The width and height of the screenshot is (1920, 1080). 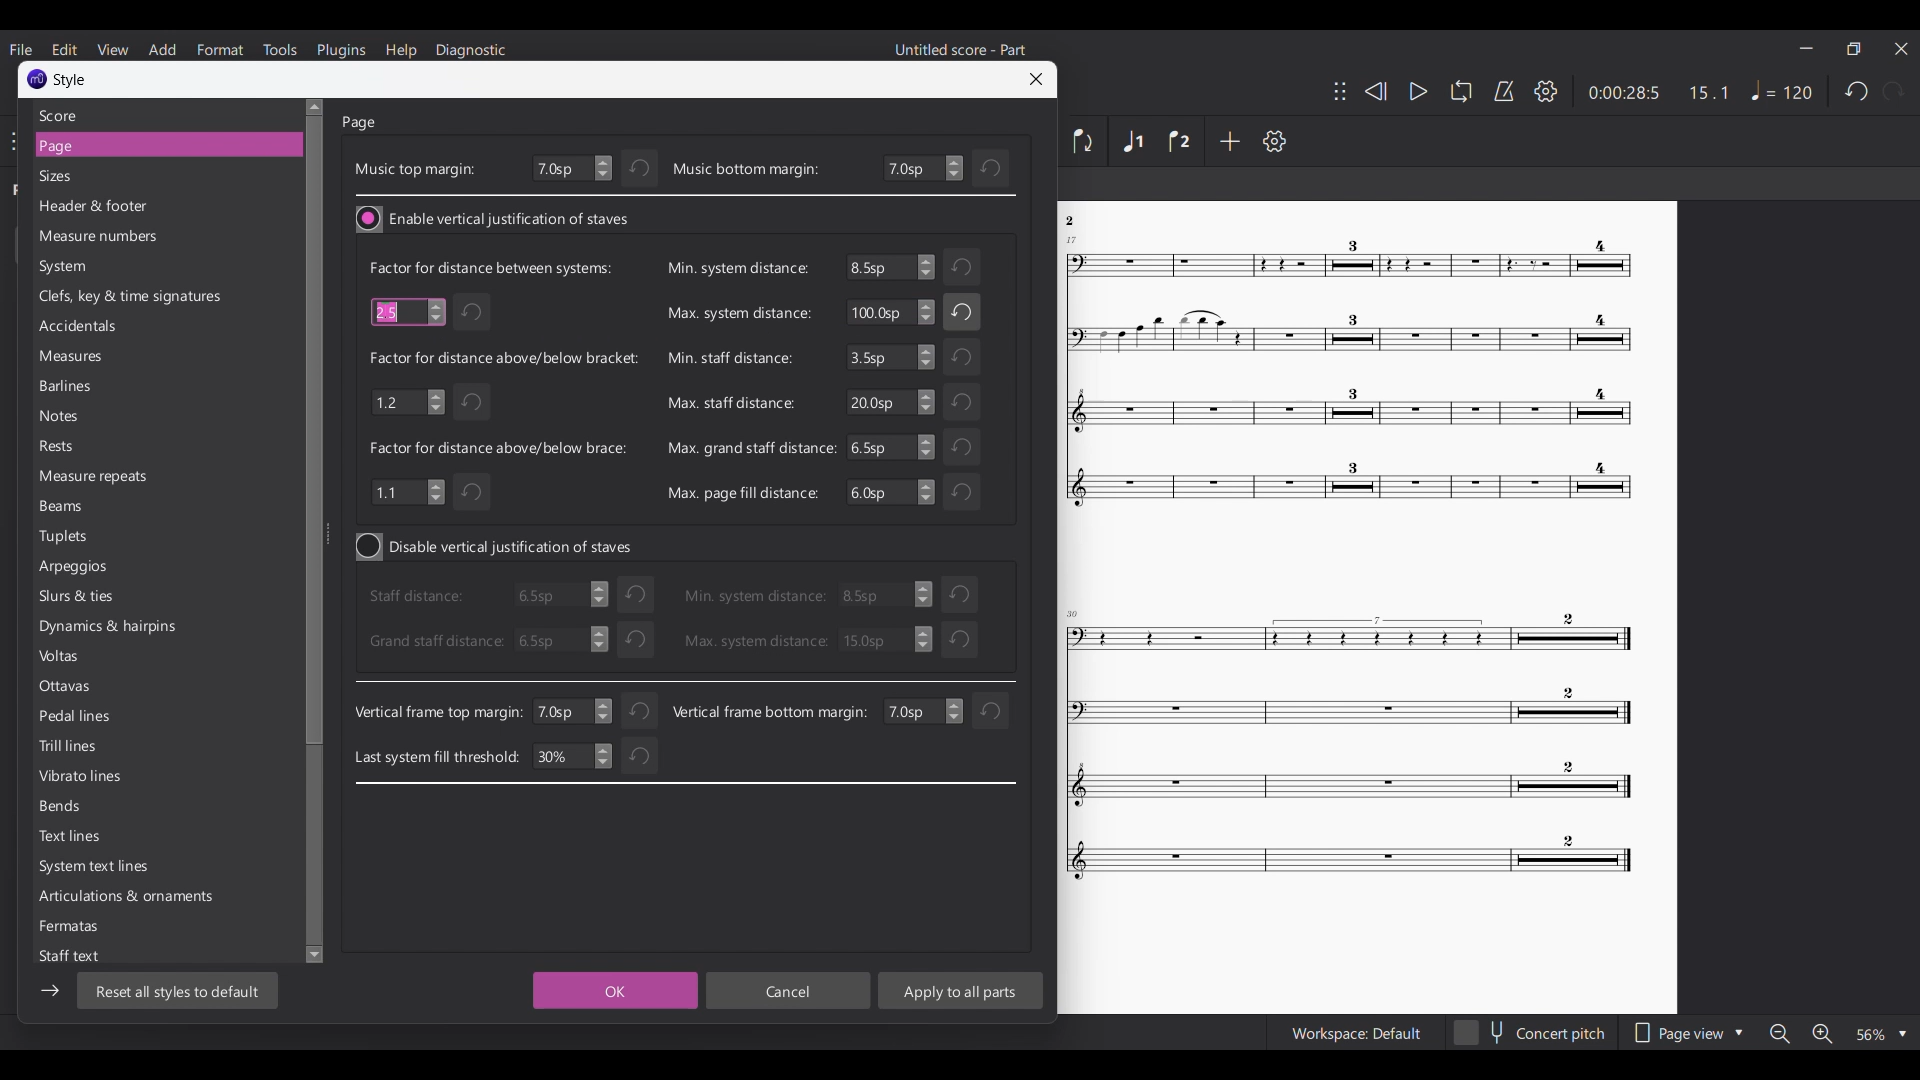 What do you see at coordinates (965, 401) in the screenshot?
I see `Undo` at bounding box center [965, 401].